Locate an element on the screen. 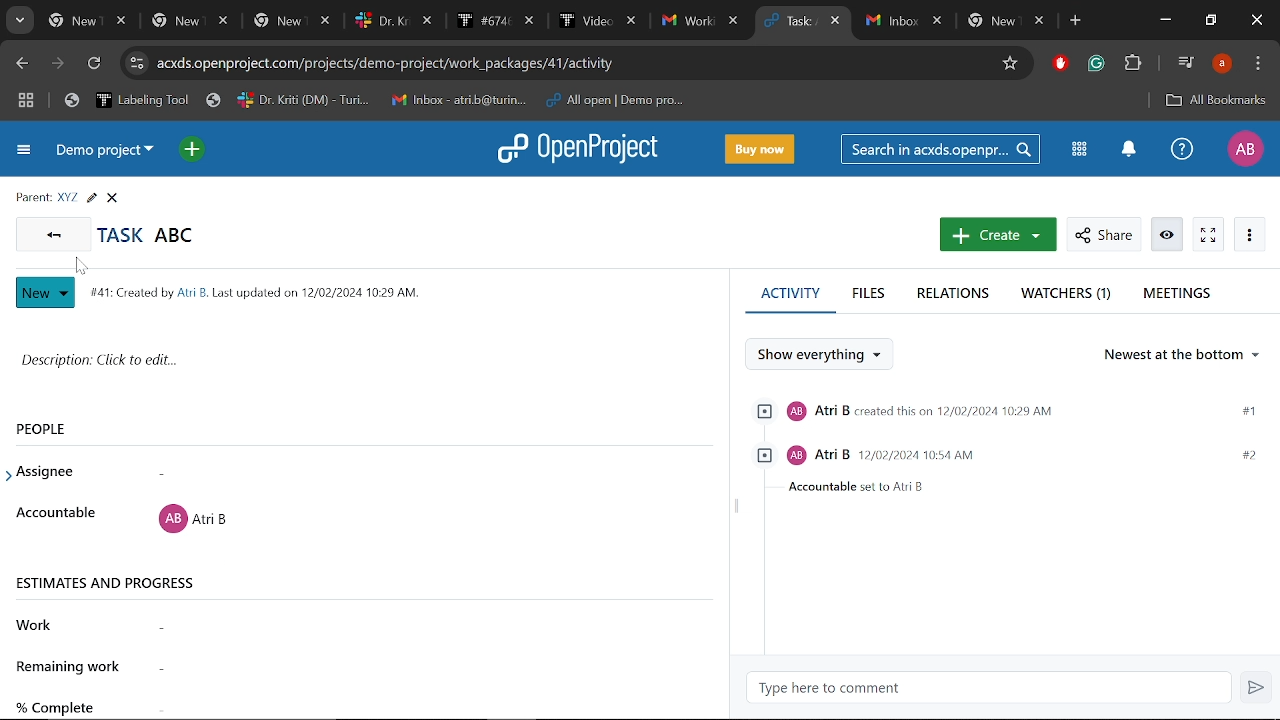 This screenshot has height=720, width=1280. Refresh is located at coordinates (93, 64).